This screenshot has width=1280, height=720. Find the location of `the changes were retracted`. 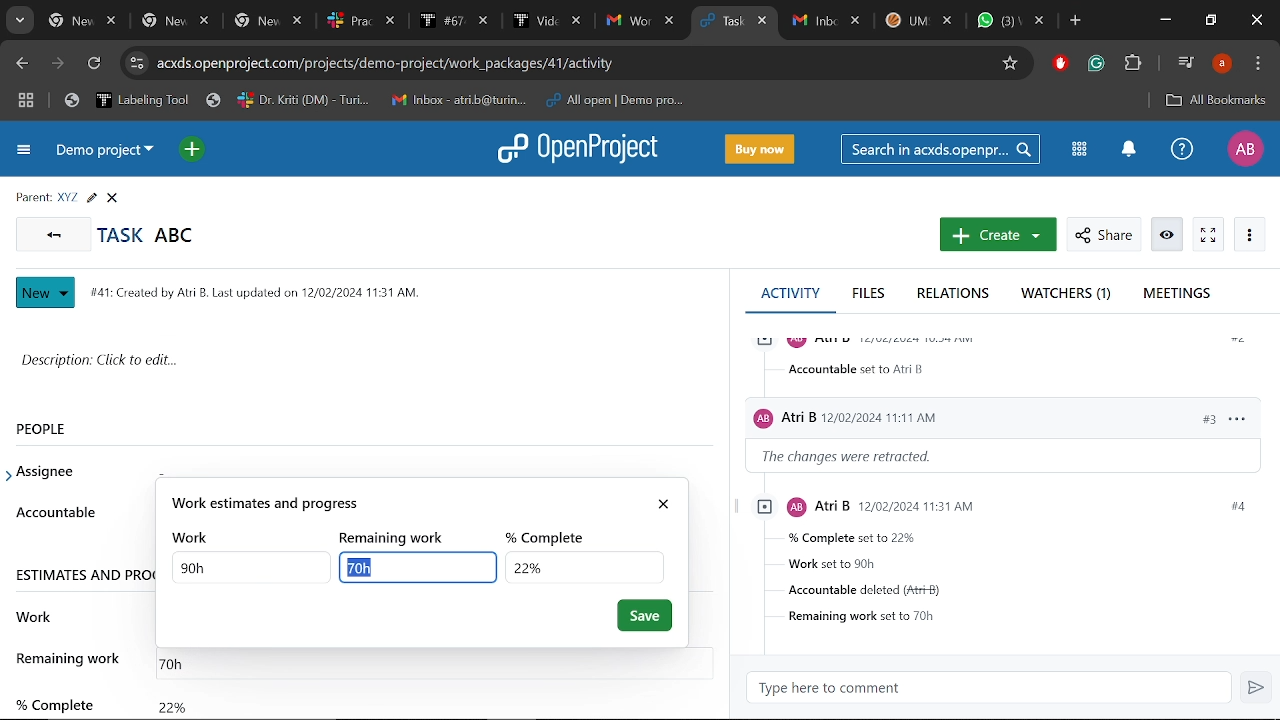

the changes were retracted is located at coordinates (860, 457).